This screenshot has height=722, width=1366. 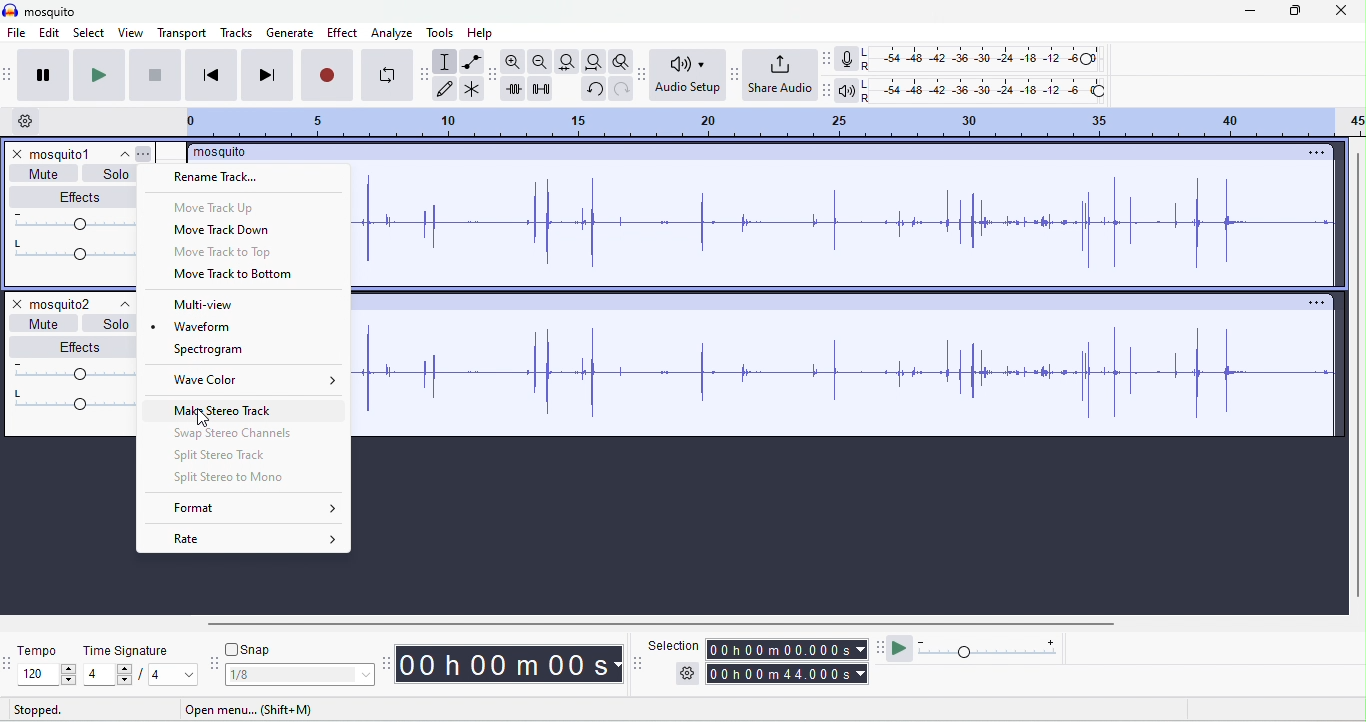 I want to click on split stereo to mono, so click(x=234, y=478).